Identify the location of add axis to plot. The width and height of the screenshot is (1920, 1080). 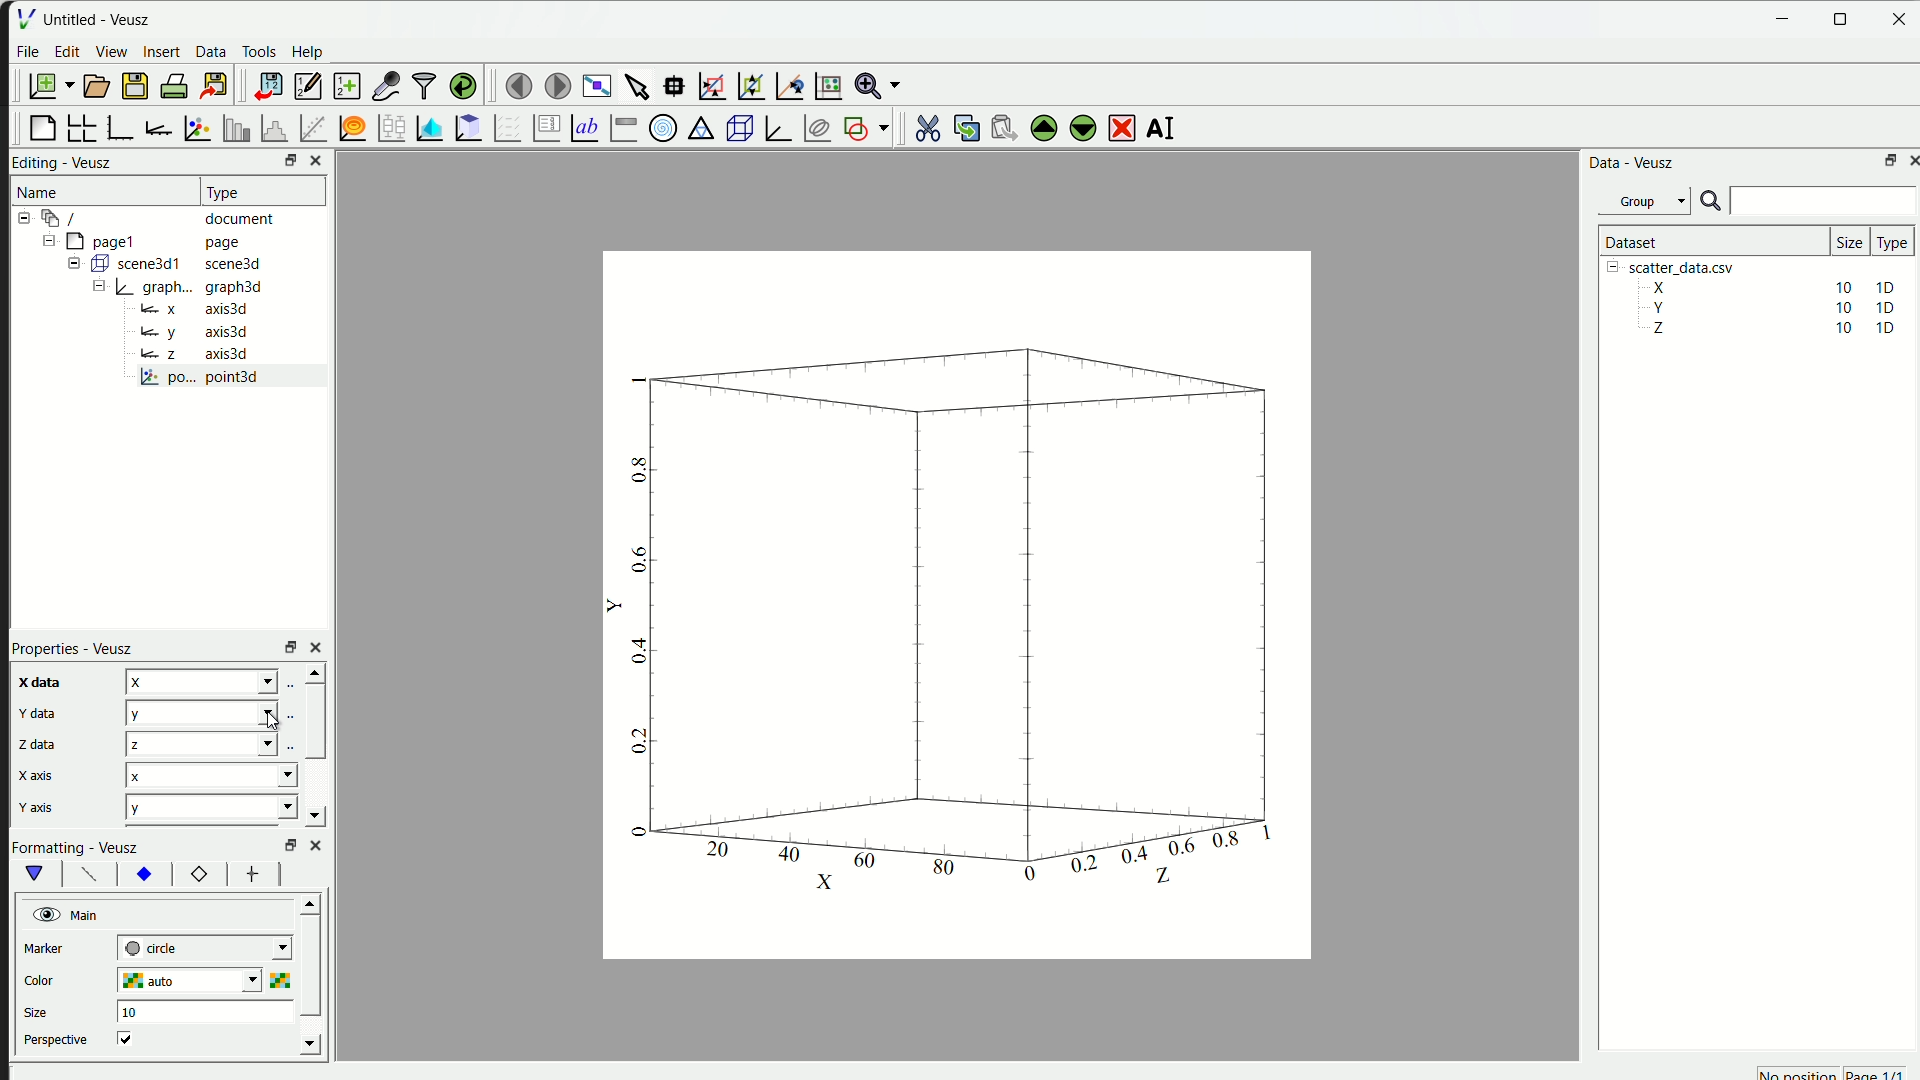
(156, 127).